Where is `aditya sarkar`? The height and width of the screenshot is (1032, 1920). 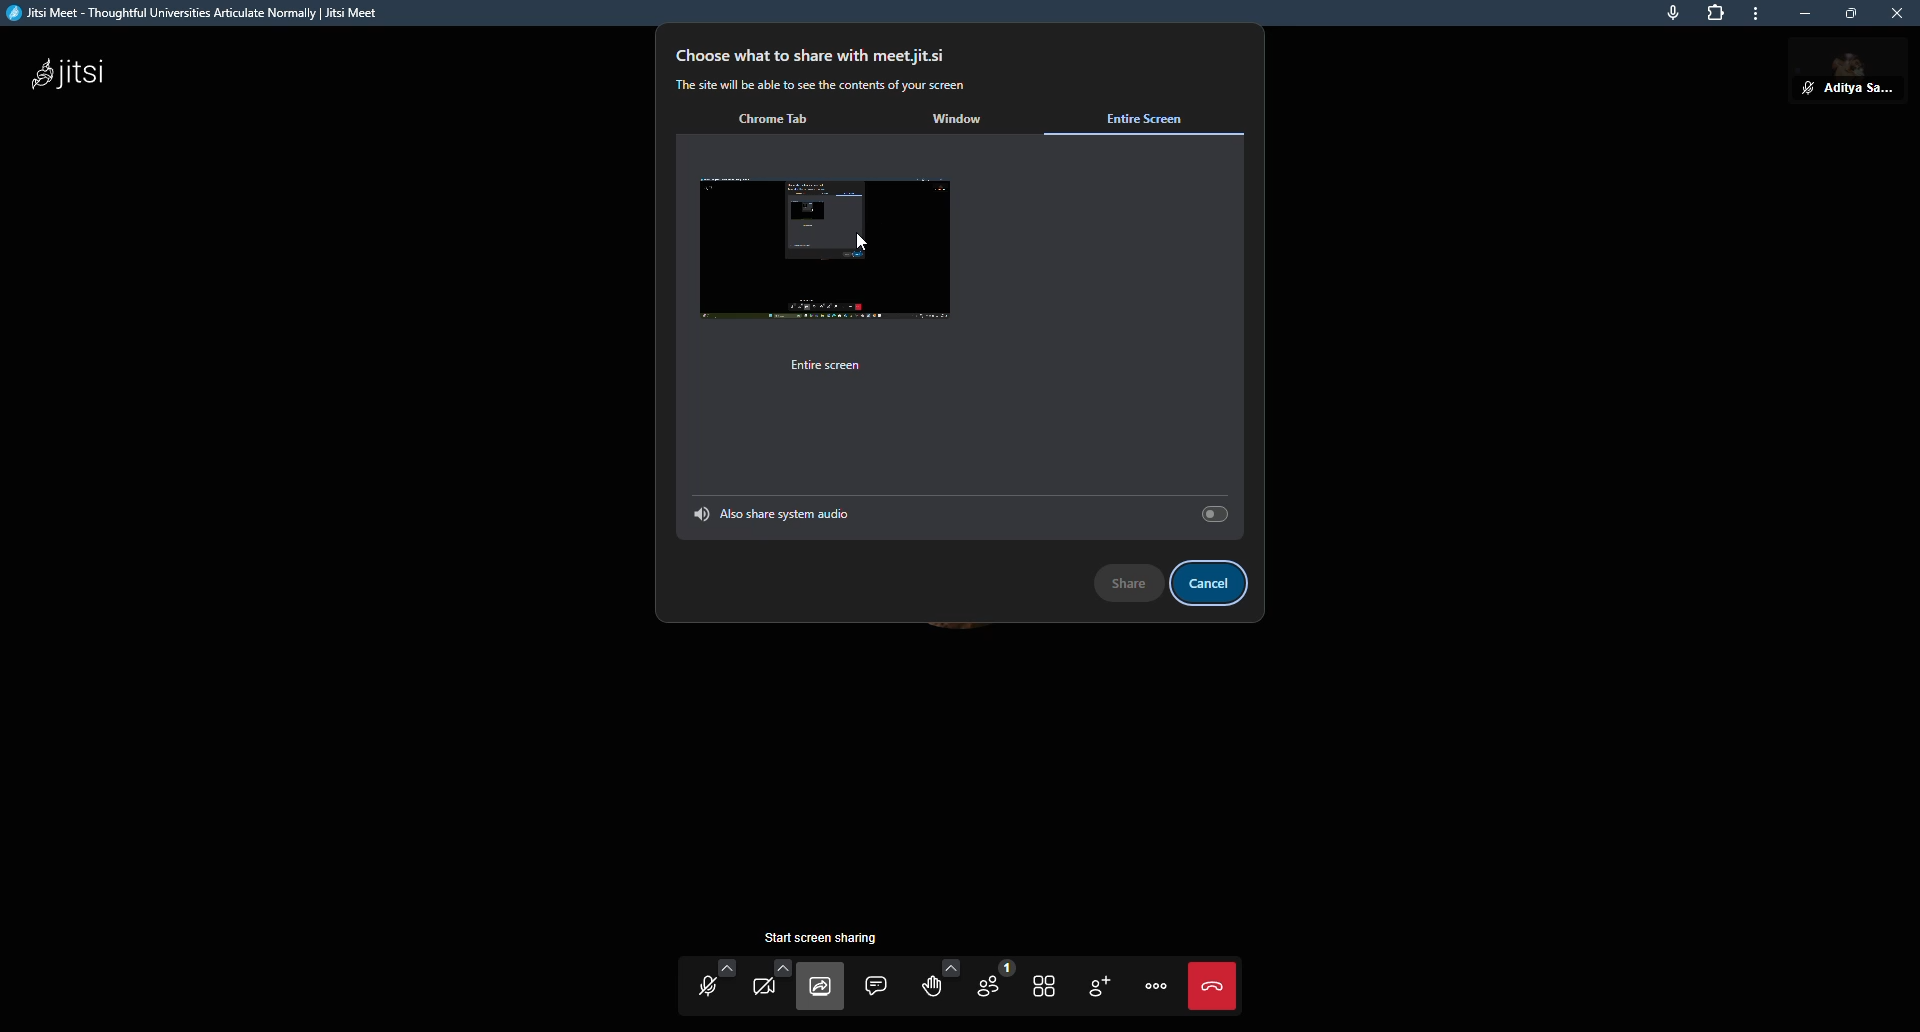 aditya sarkar is located at coordinates (1846, 77).